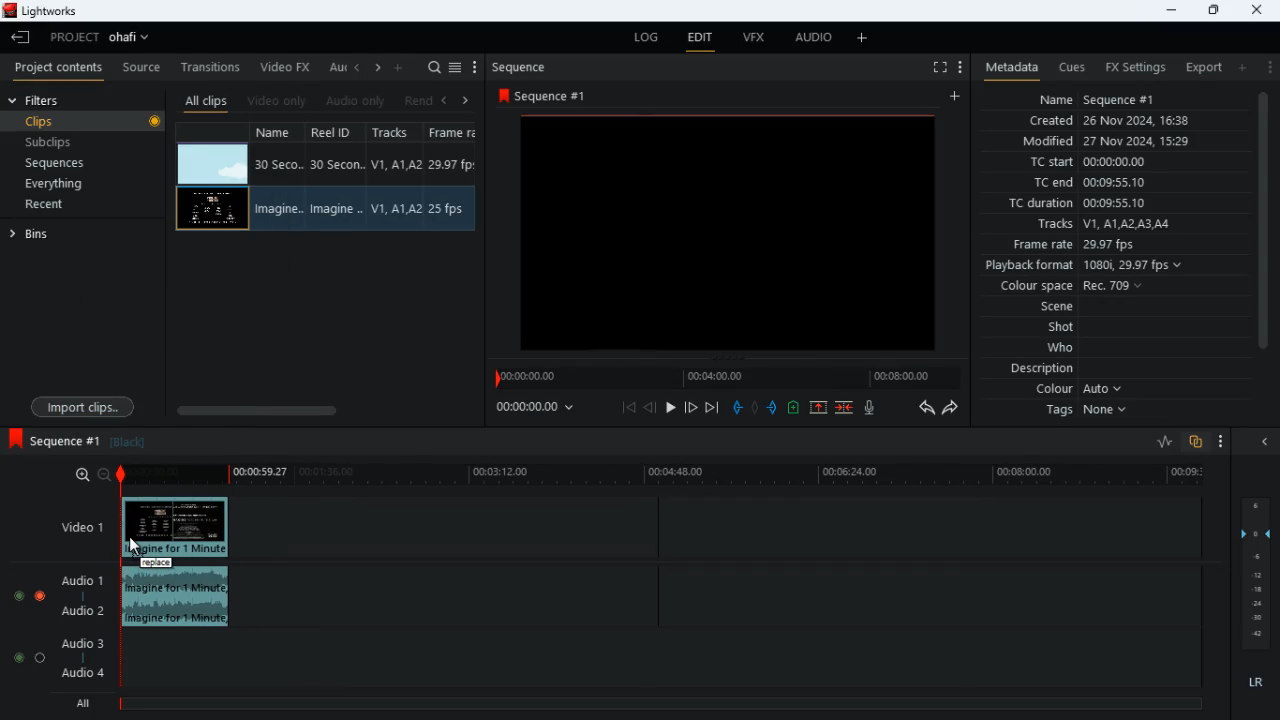 This screenshot has height=720, width=1280. Describe the element at coordinates (53, 440) in the screenshot. I see `sequence` at that location.